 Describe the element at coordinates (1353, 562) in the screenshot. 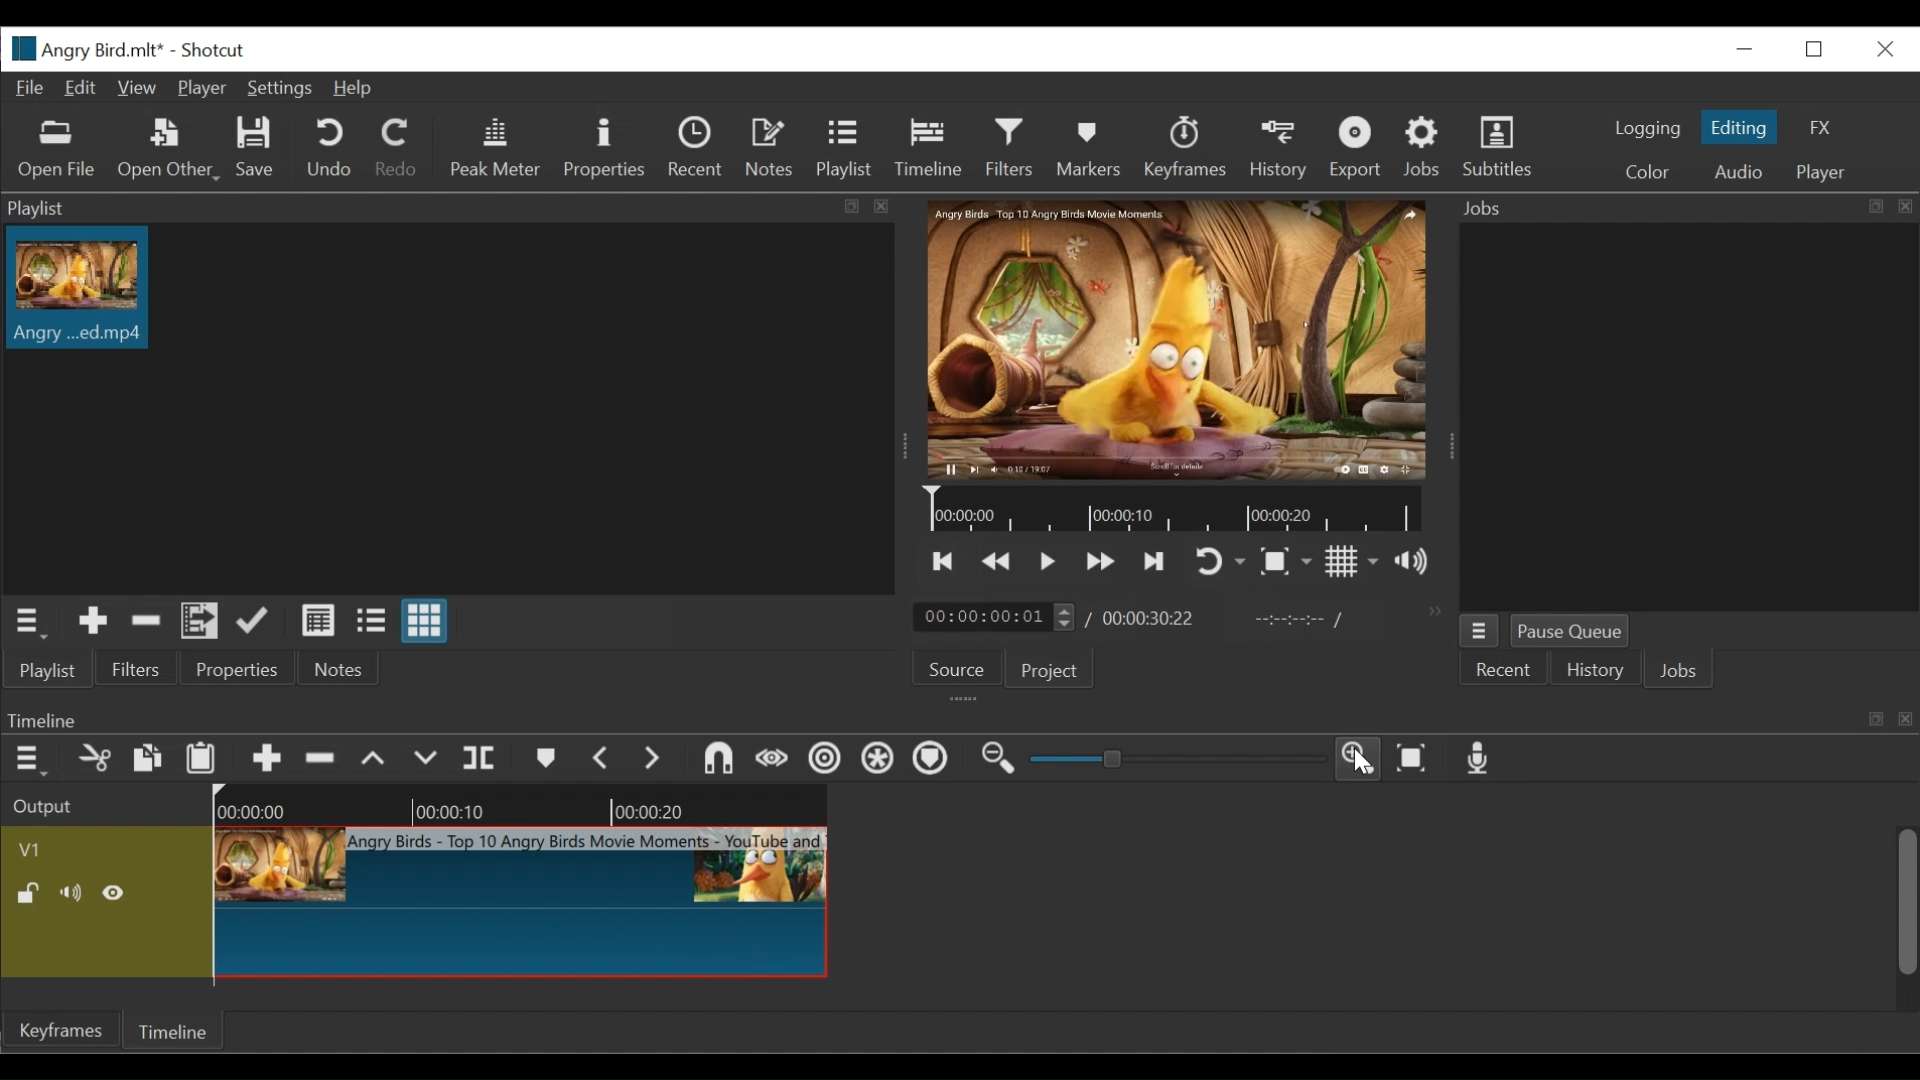

I see `Toggle display grid on player` at that location.